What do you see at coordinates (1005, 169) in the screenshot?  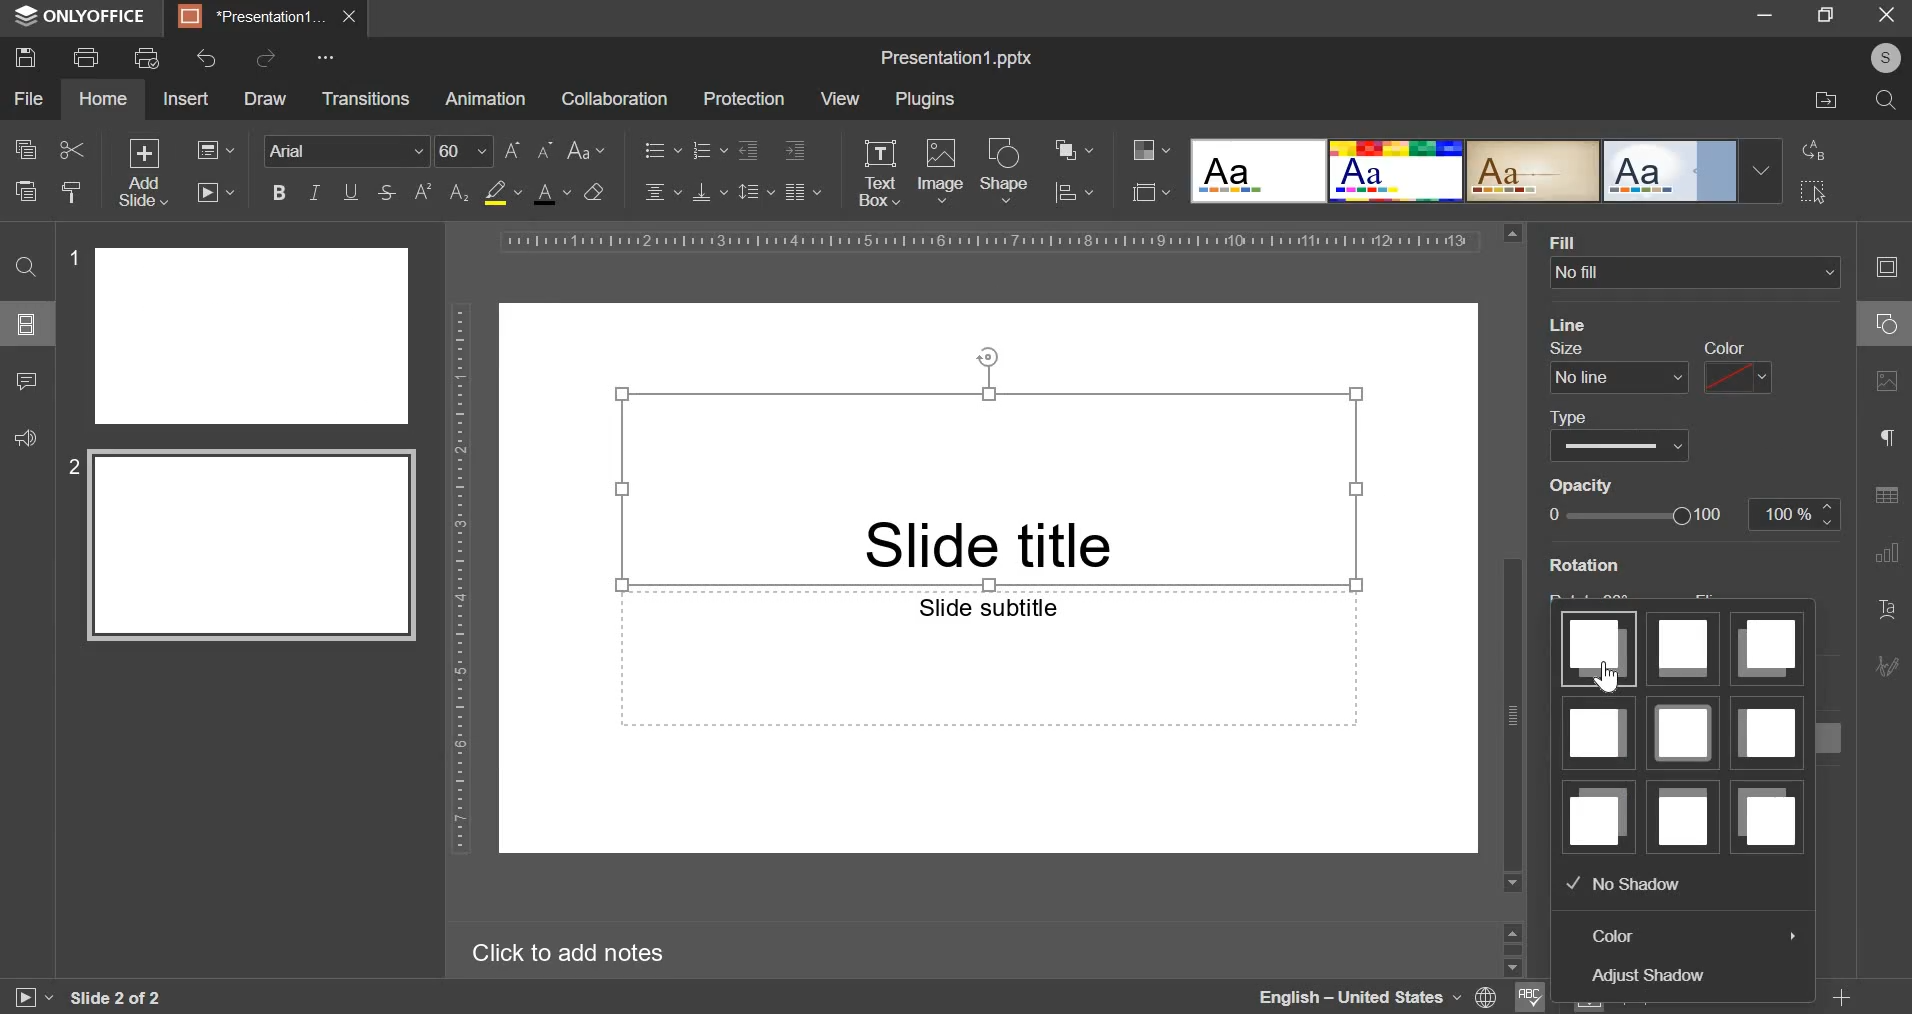 I see `shape` at bounding box center [1005, 169].